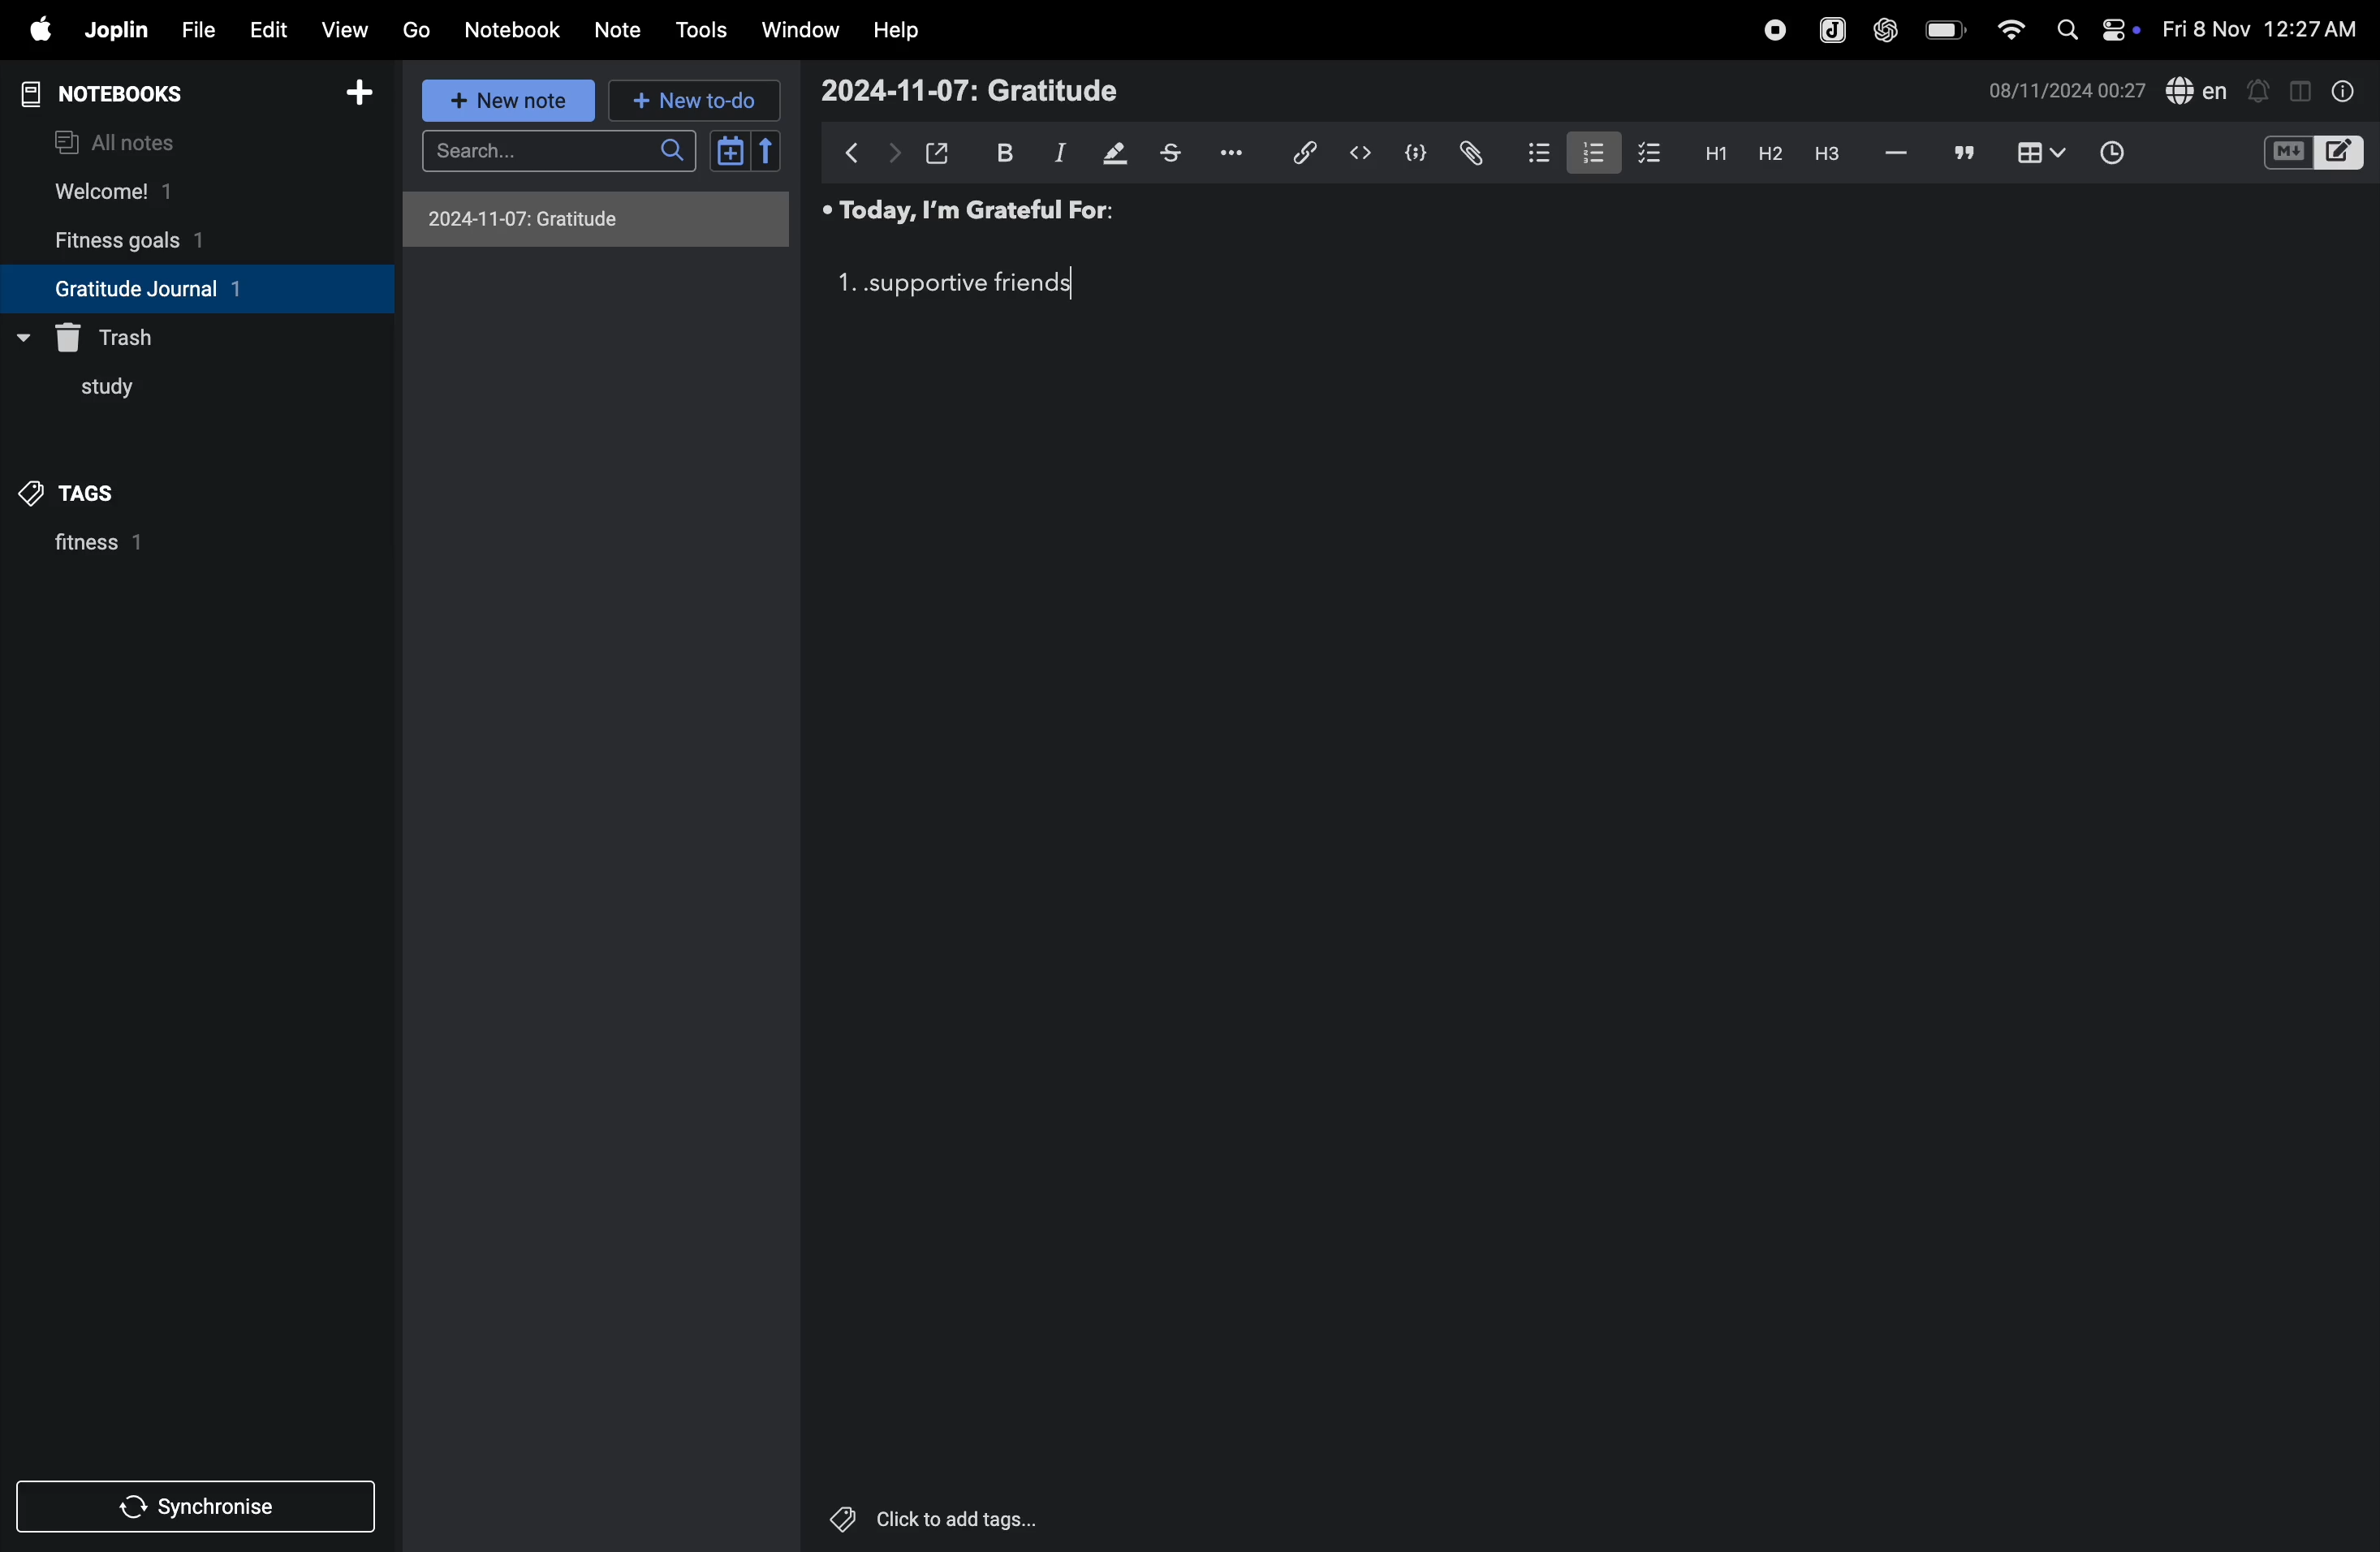 This screenshot has height=1552, width=2380. Describe the element at coordinates (1002, 151) in the screenshot. I see `bold` at that location.